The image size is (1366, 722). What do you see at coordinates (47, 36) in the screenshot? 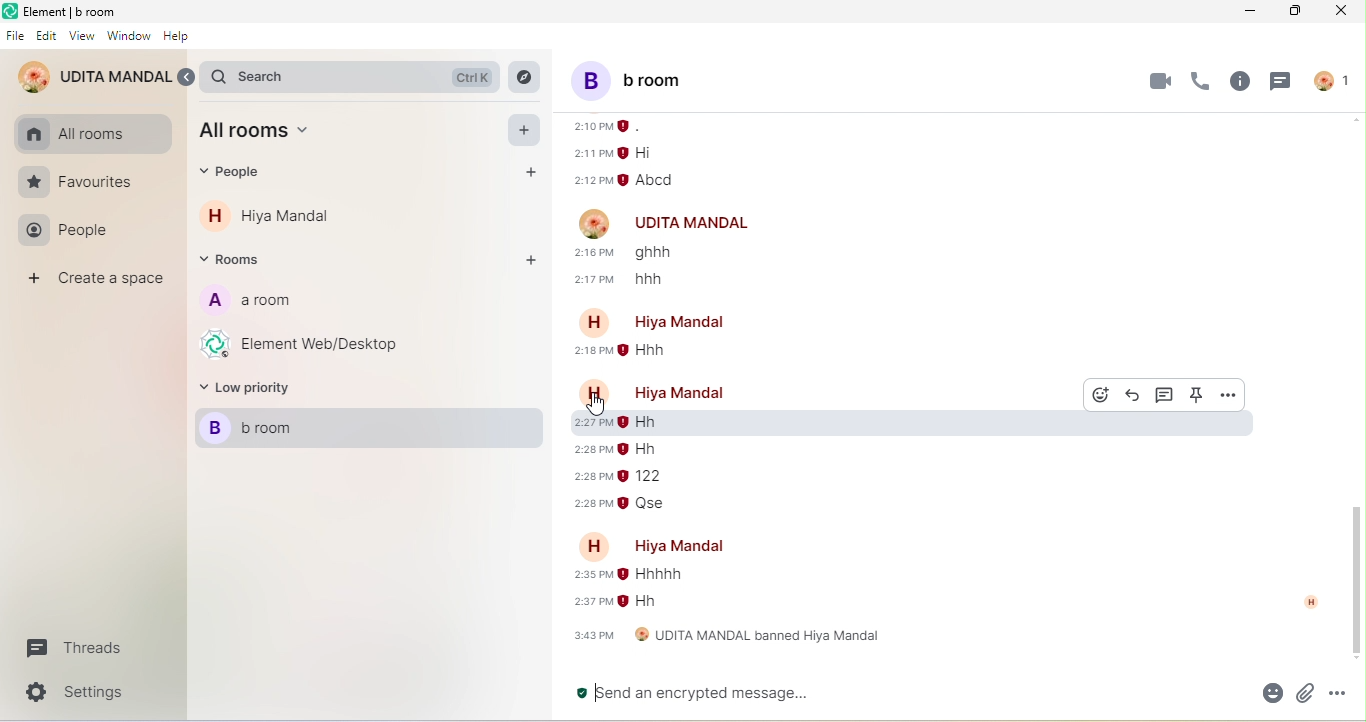
I see `edit` at bounding box center [47, 36].